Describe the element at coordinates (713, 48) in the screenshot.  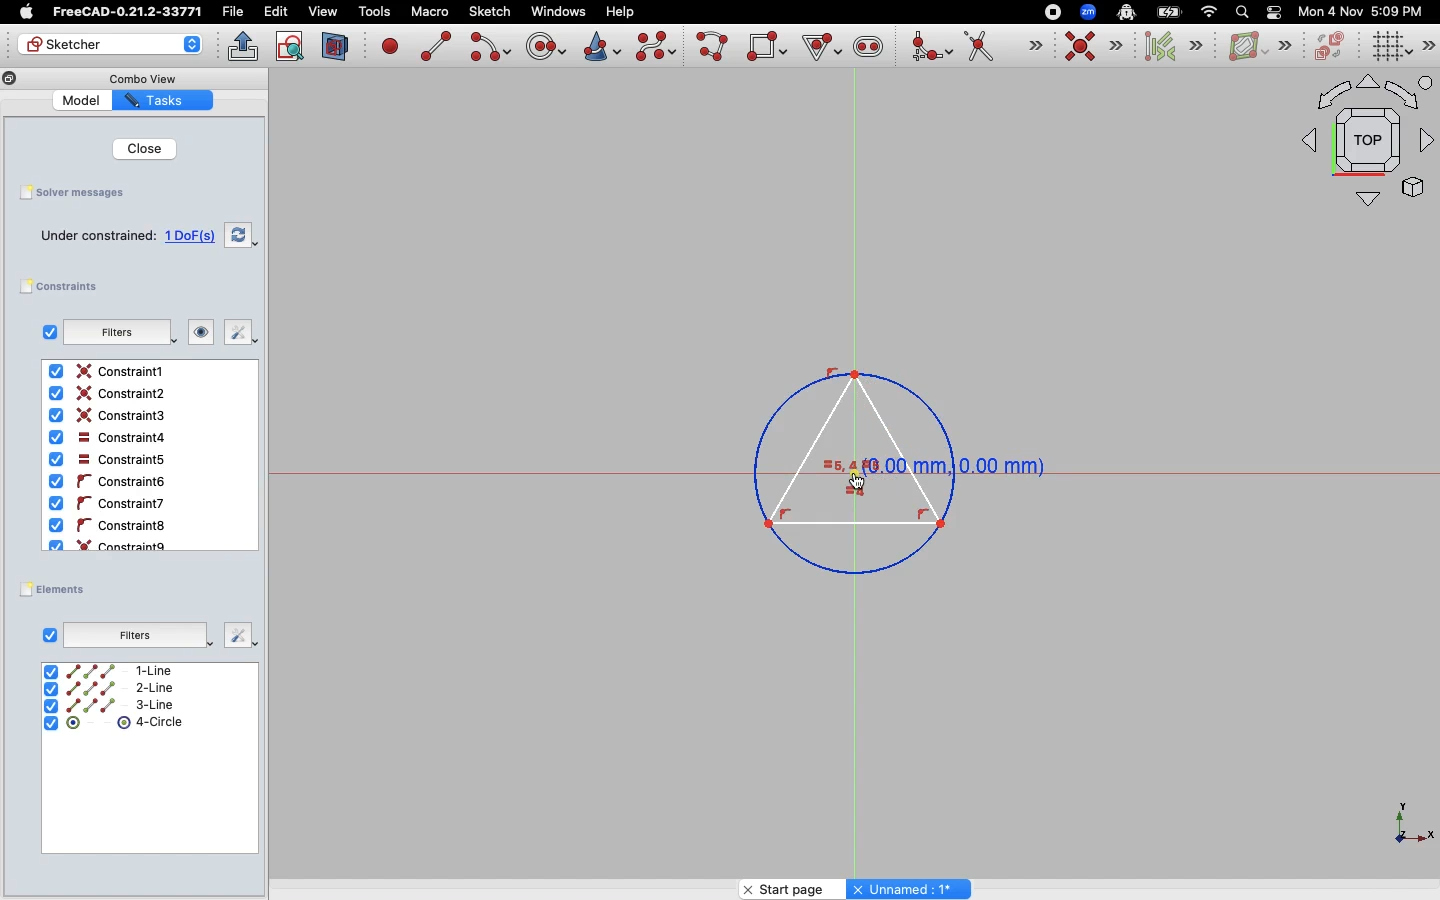
I see `Create poly line` at that location.